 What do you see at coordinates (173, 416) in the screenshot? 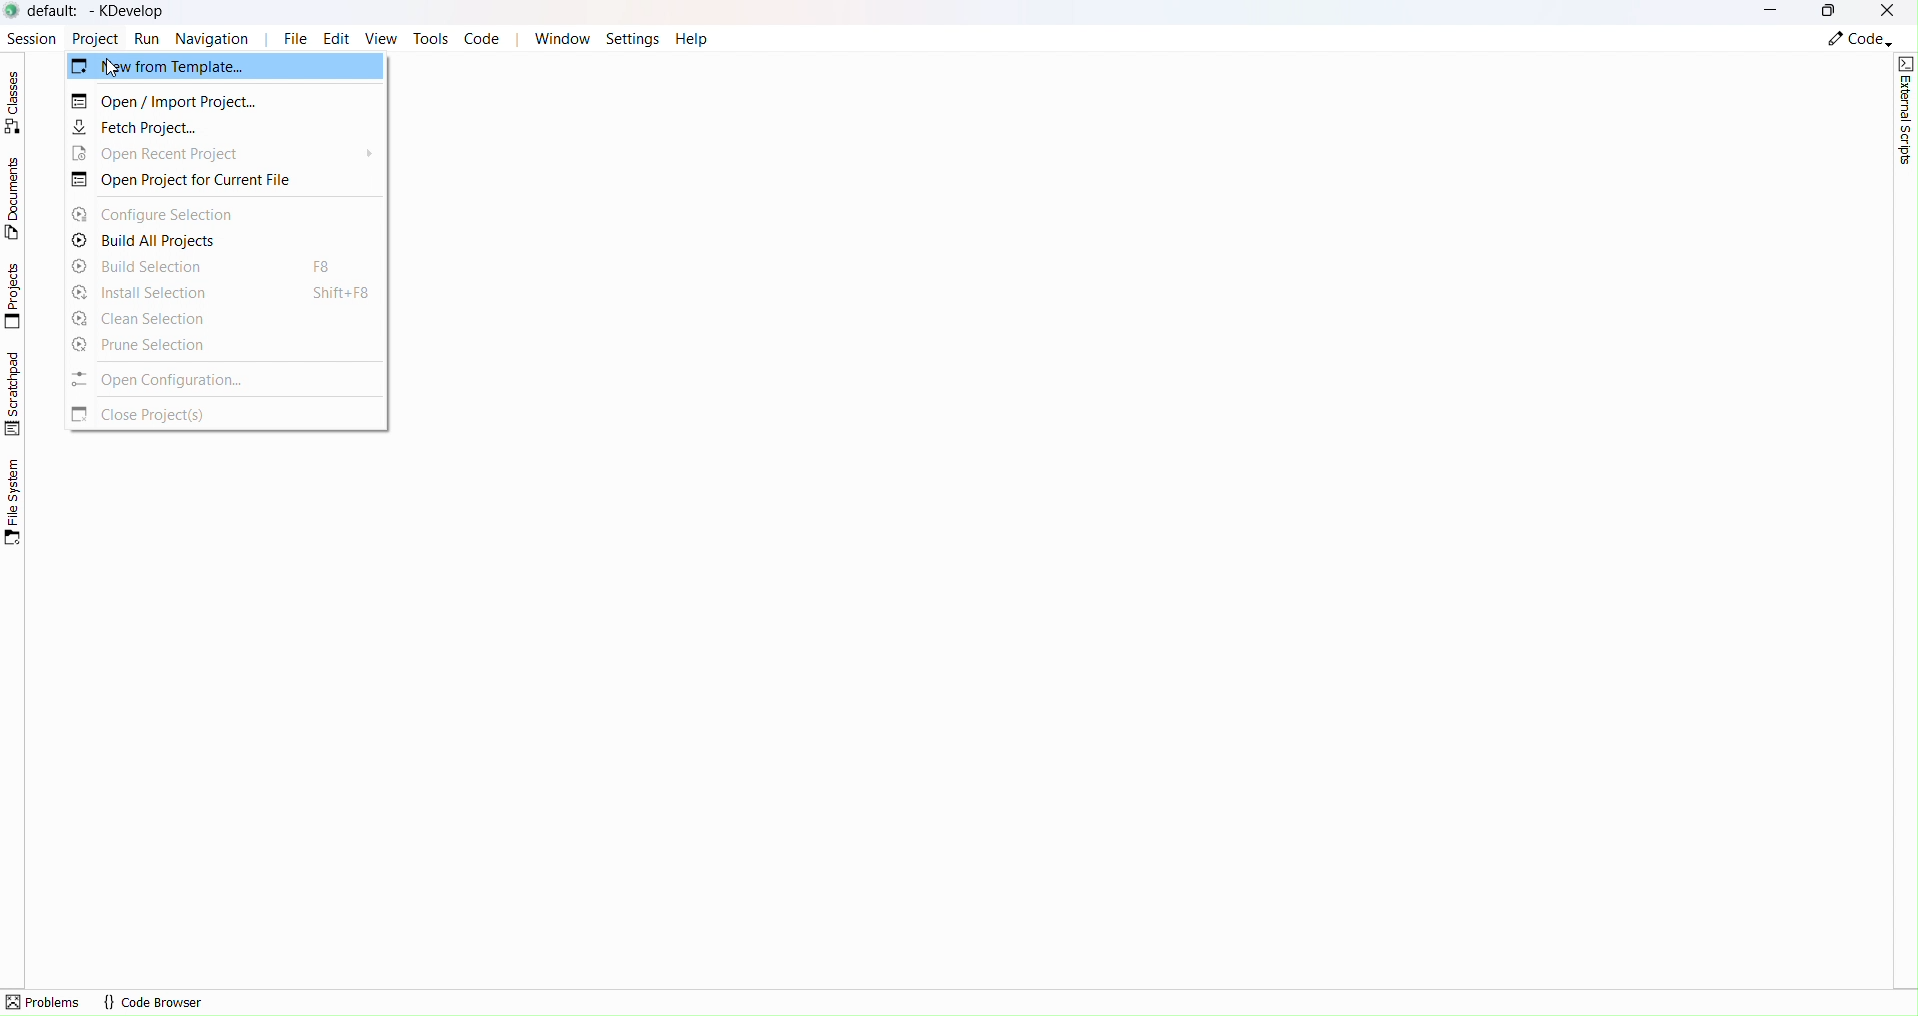
I see `Close projects` at bounding box center [173, 416].